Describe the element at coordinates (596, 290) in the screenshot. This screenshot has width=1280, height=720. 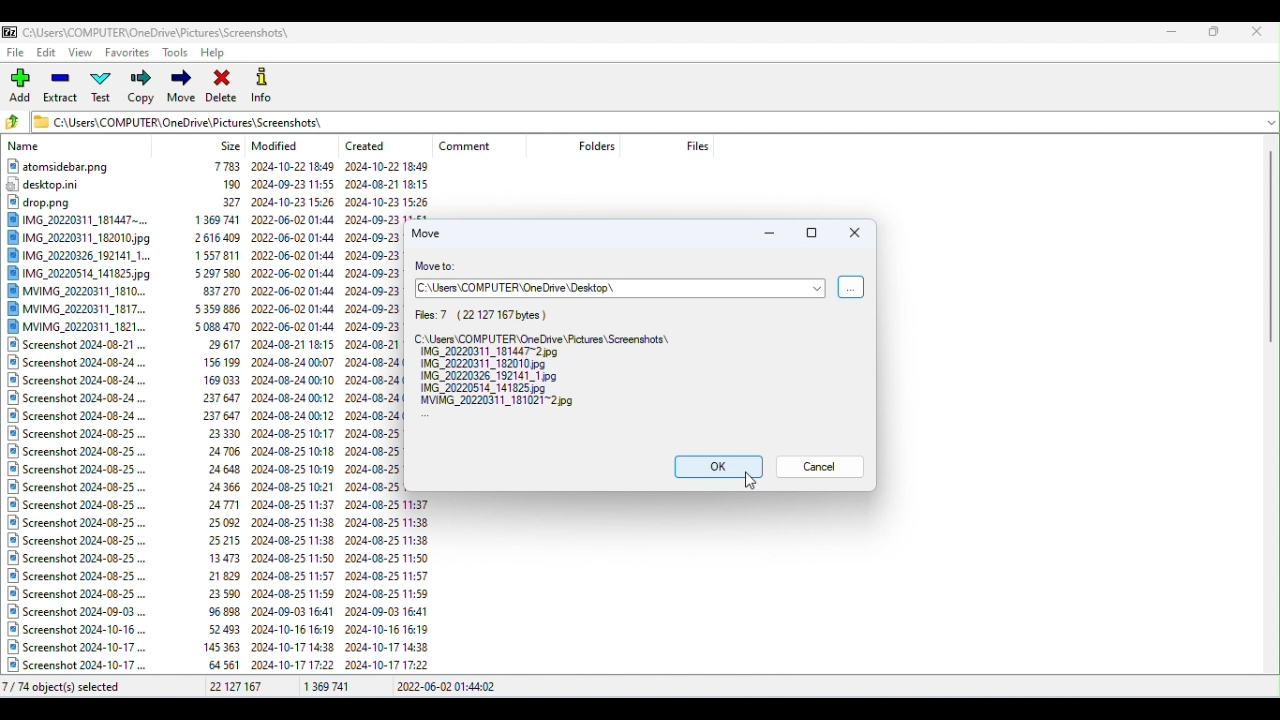
I see `File location` at that location.